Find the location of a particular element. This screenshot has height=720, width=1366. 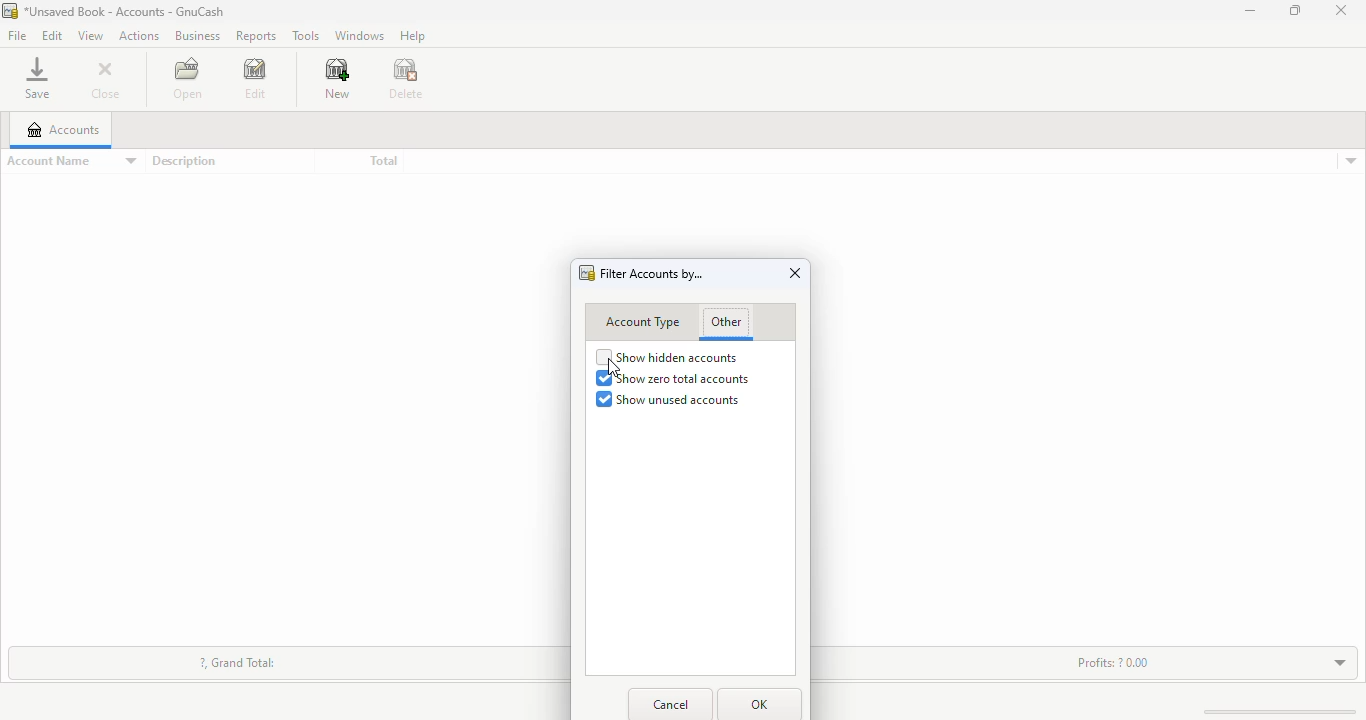

account name is located at coordinates (71, 161).